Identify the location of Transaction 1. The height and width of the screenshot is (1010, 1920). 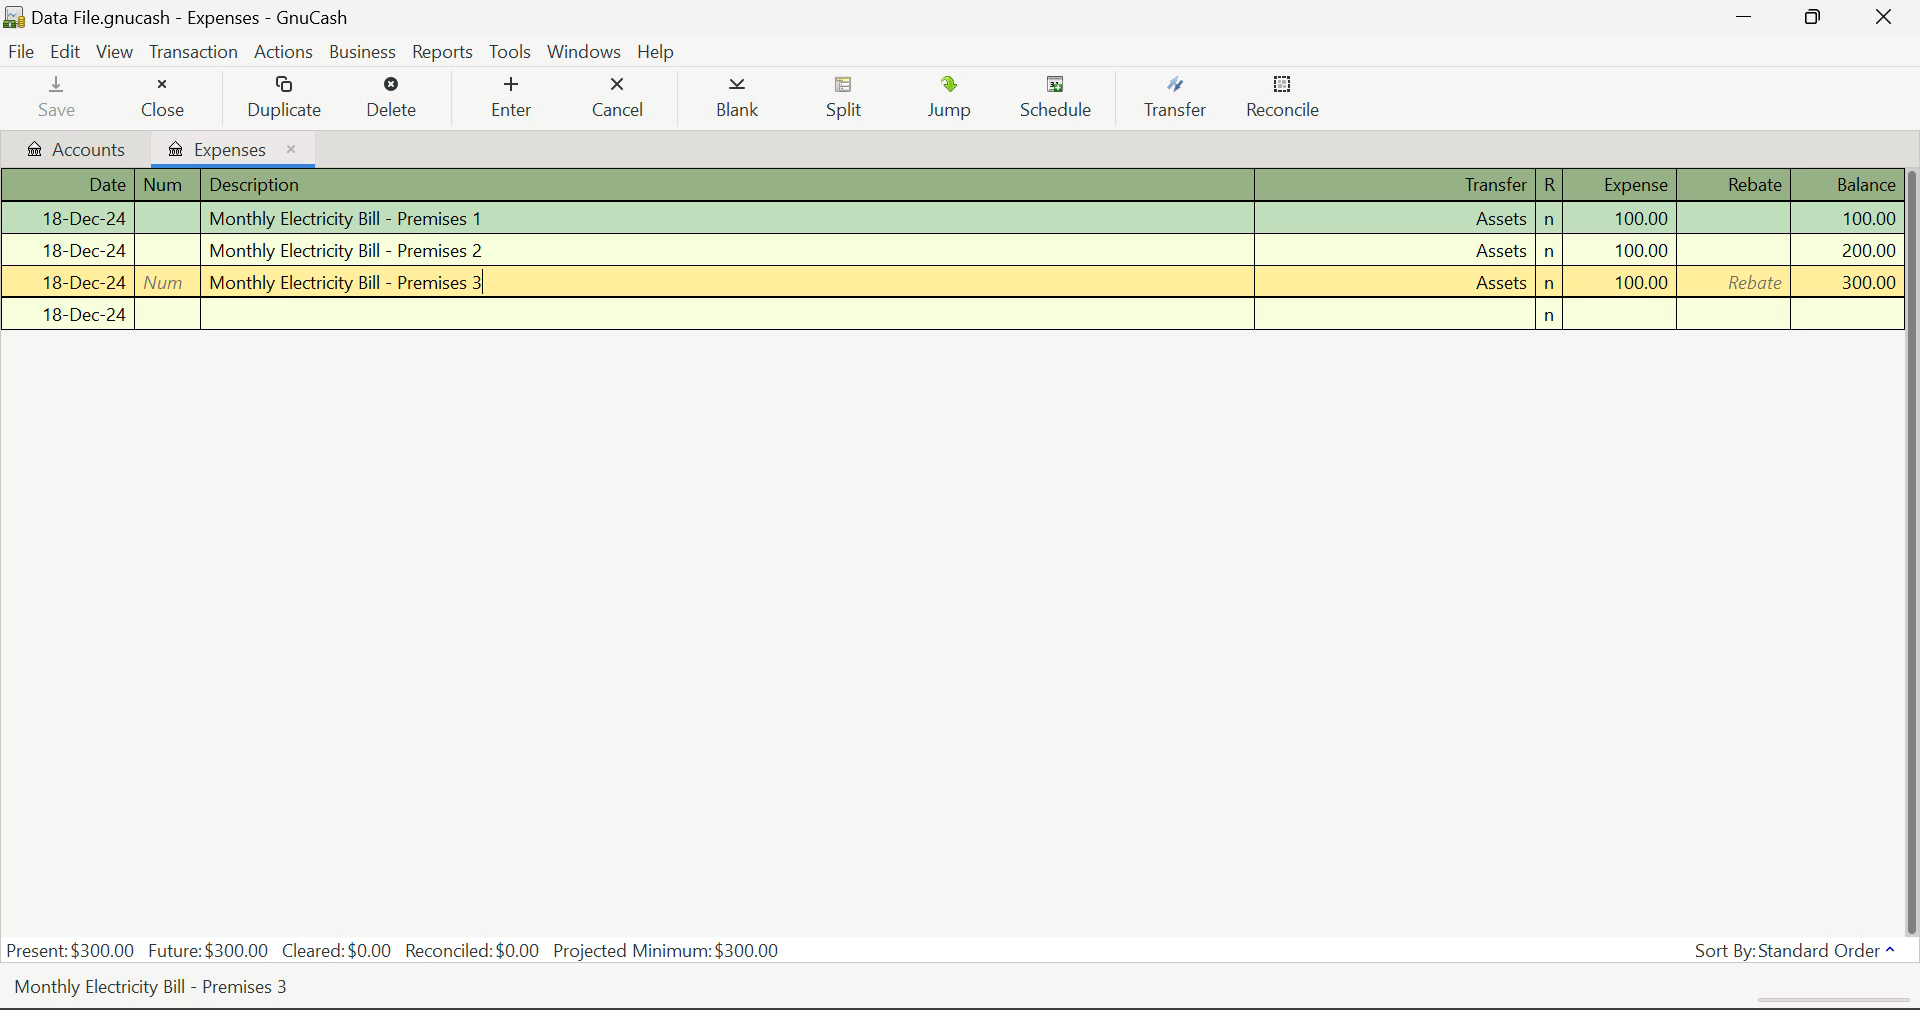
(959, 218).